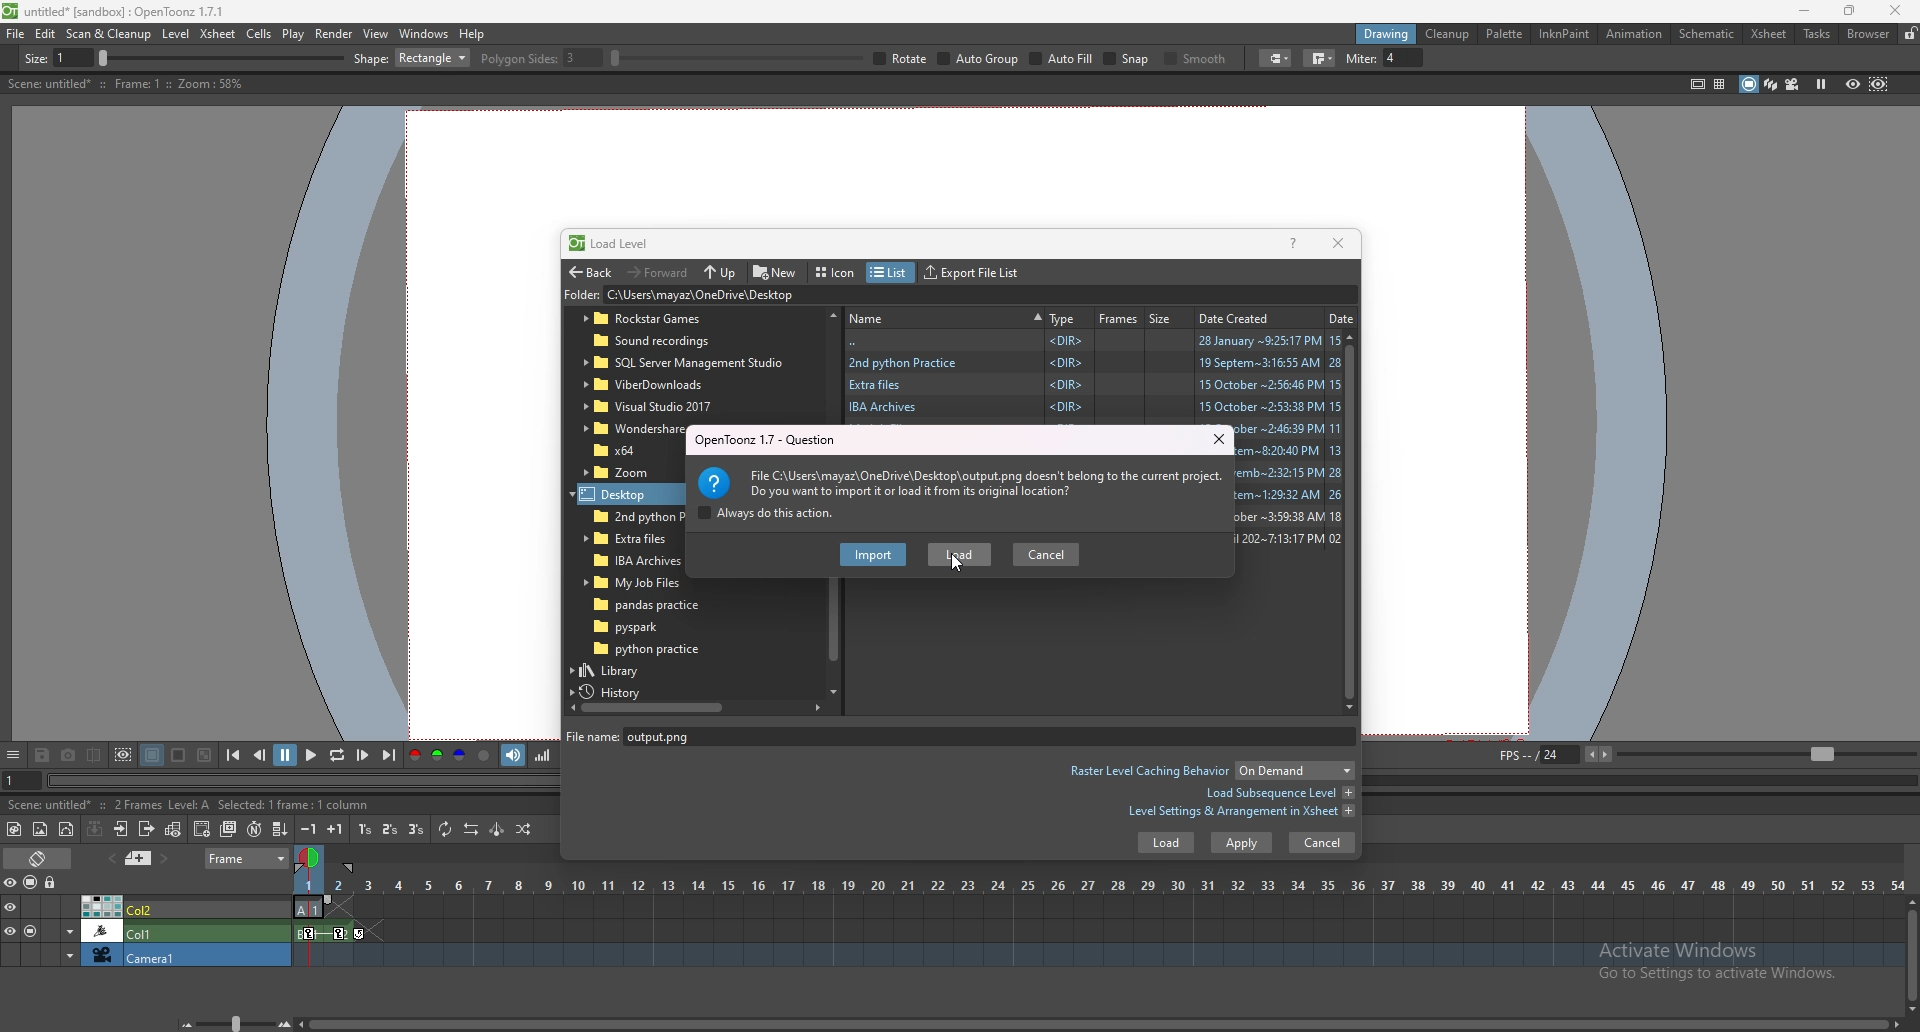 The height and width of the screenshot is (1032, 1920). I want to click on folder, so click(684, 363).